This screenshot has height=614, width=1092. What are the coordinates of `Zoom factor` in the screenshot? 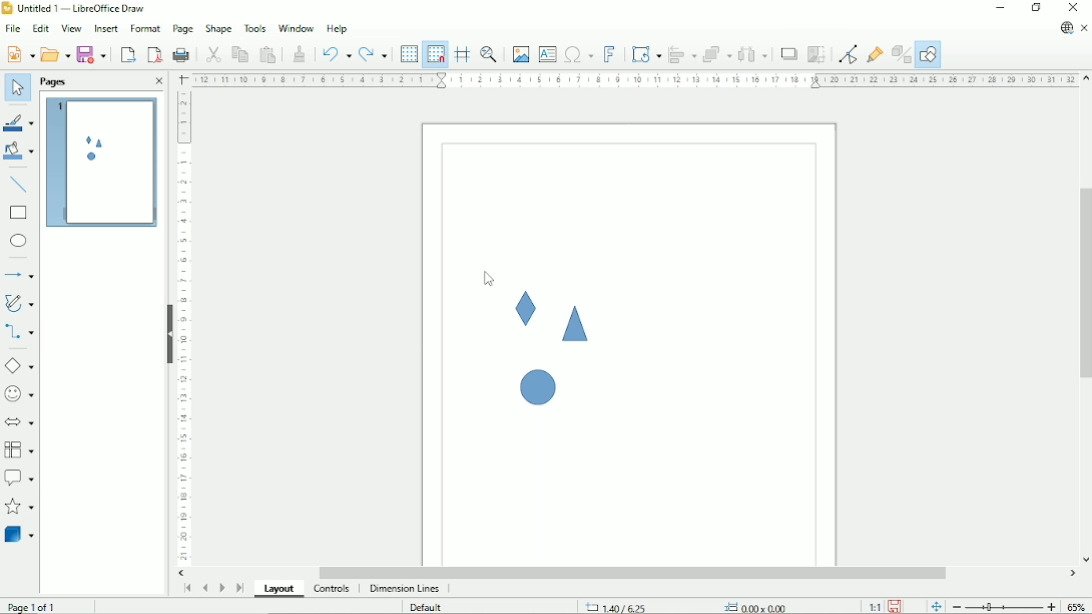 It's located at (1077, 605).